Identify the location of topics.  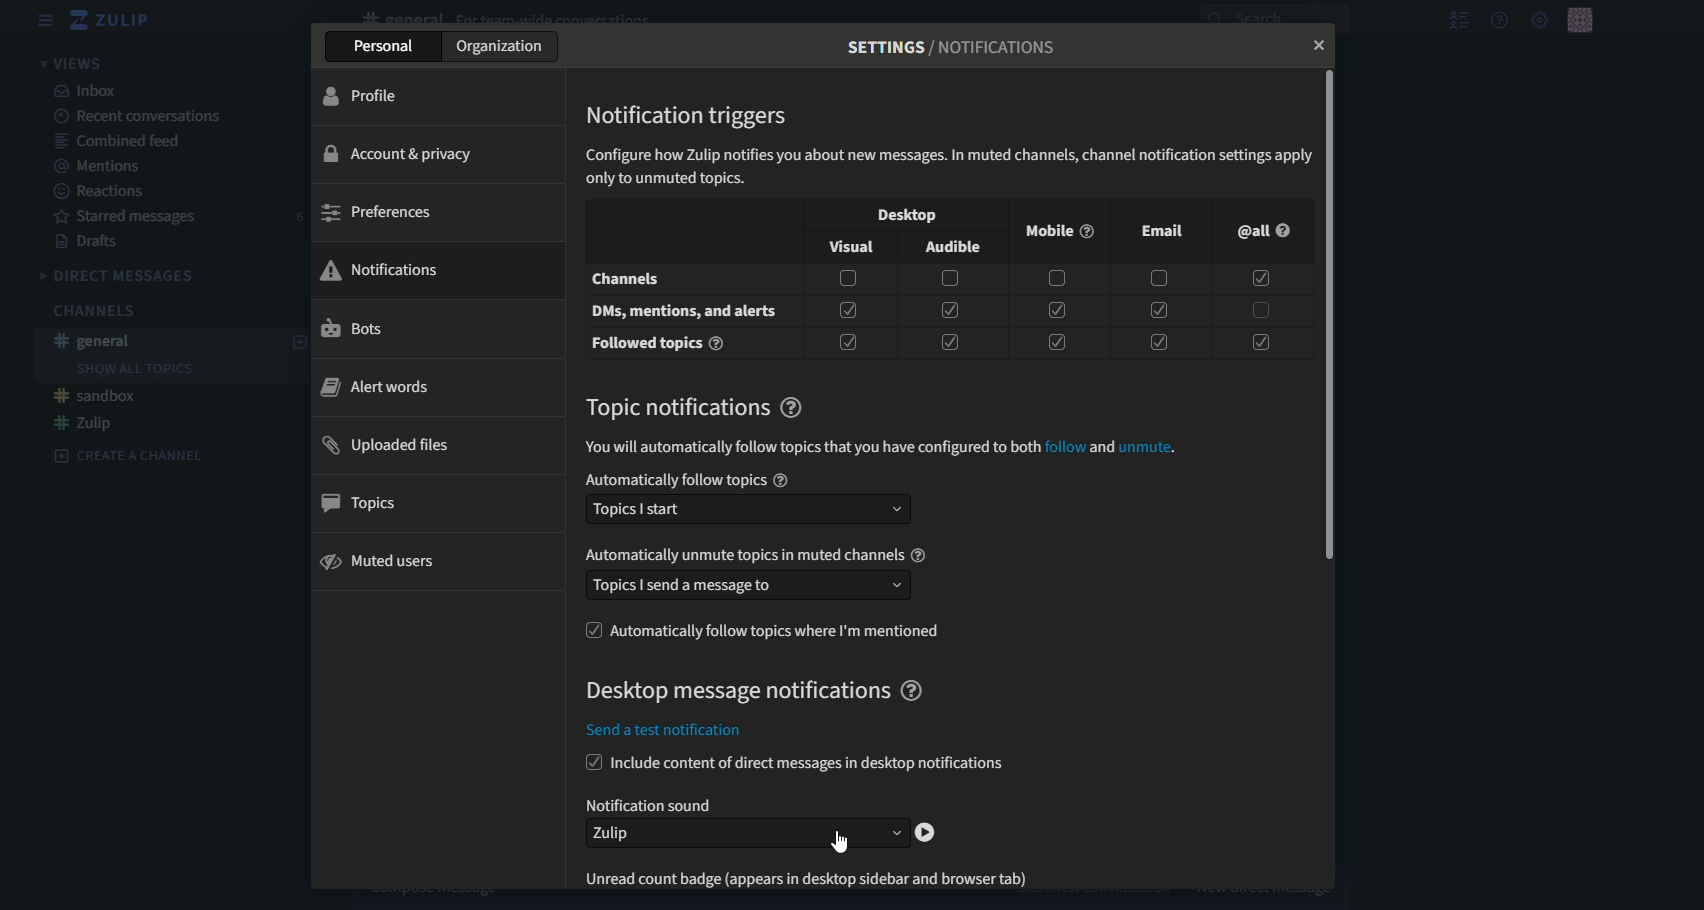
(366, 504).